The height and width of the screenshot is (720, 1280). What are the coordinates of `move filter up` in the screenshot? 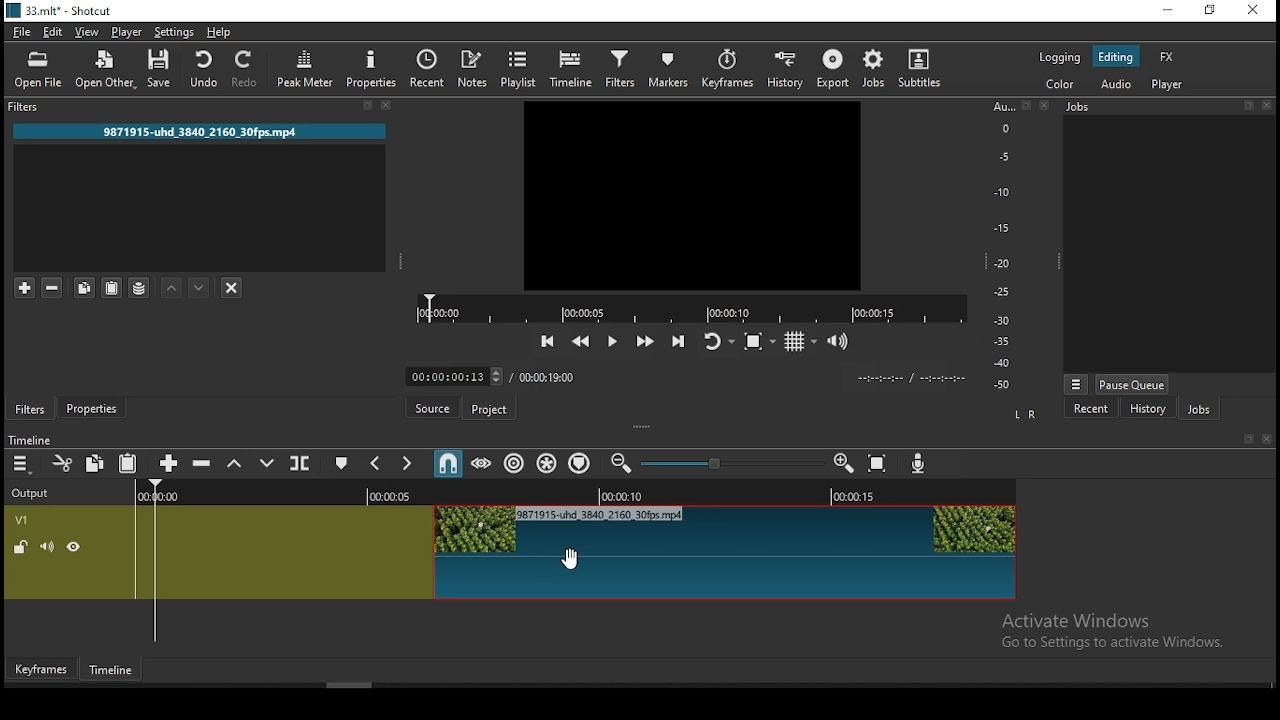 It's located at (170, 288).